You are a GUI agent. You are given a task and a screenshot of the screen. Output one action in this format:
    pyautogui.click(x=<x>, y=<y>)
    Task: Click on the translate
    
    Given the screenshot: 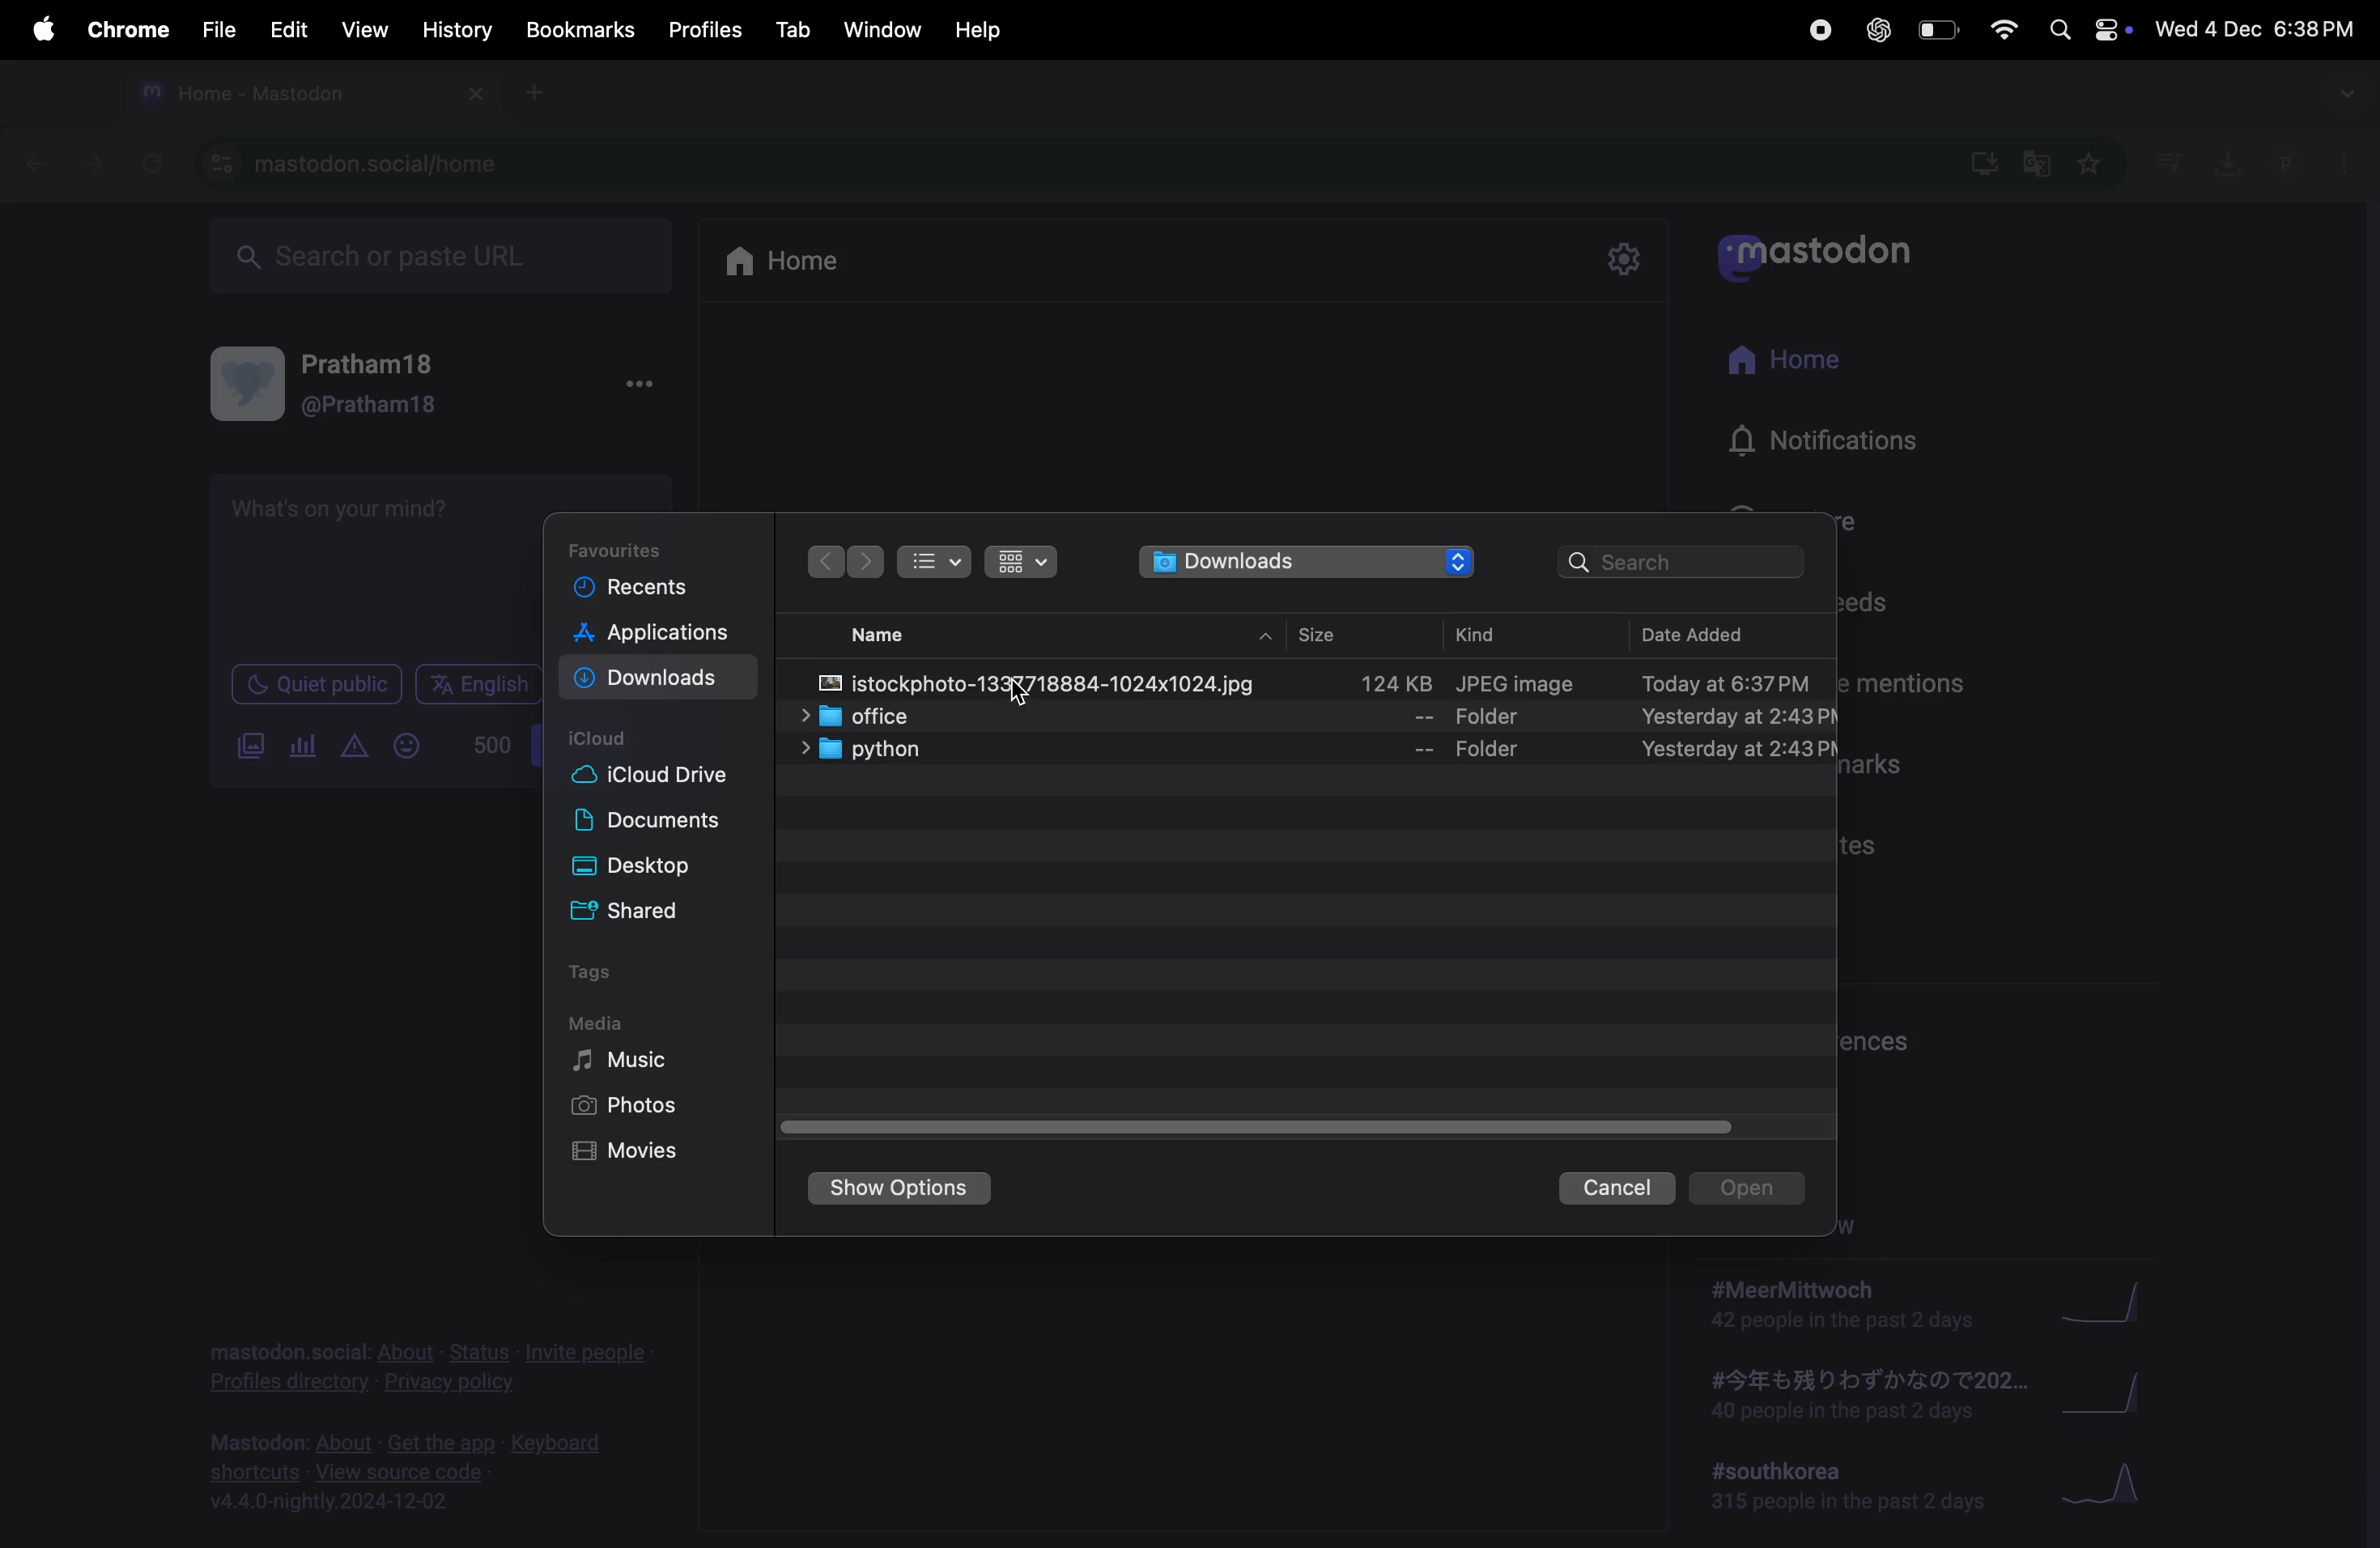 What is the action you would take?
    pyautogui.click(x=2038, y=169)
    